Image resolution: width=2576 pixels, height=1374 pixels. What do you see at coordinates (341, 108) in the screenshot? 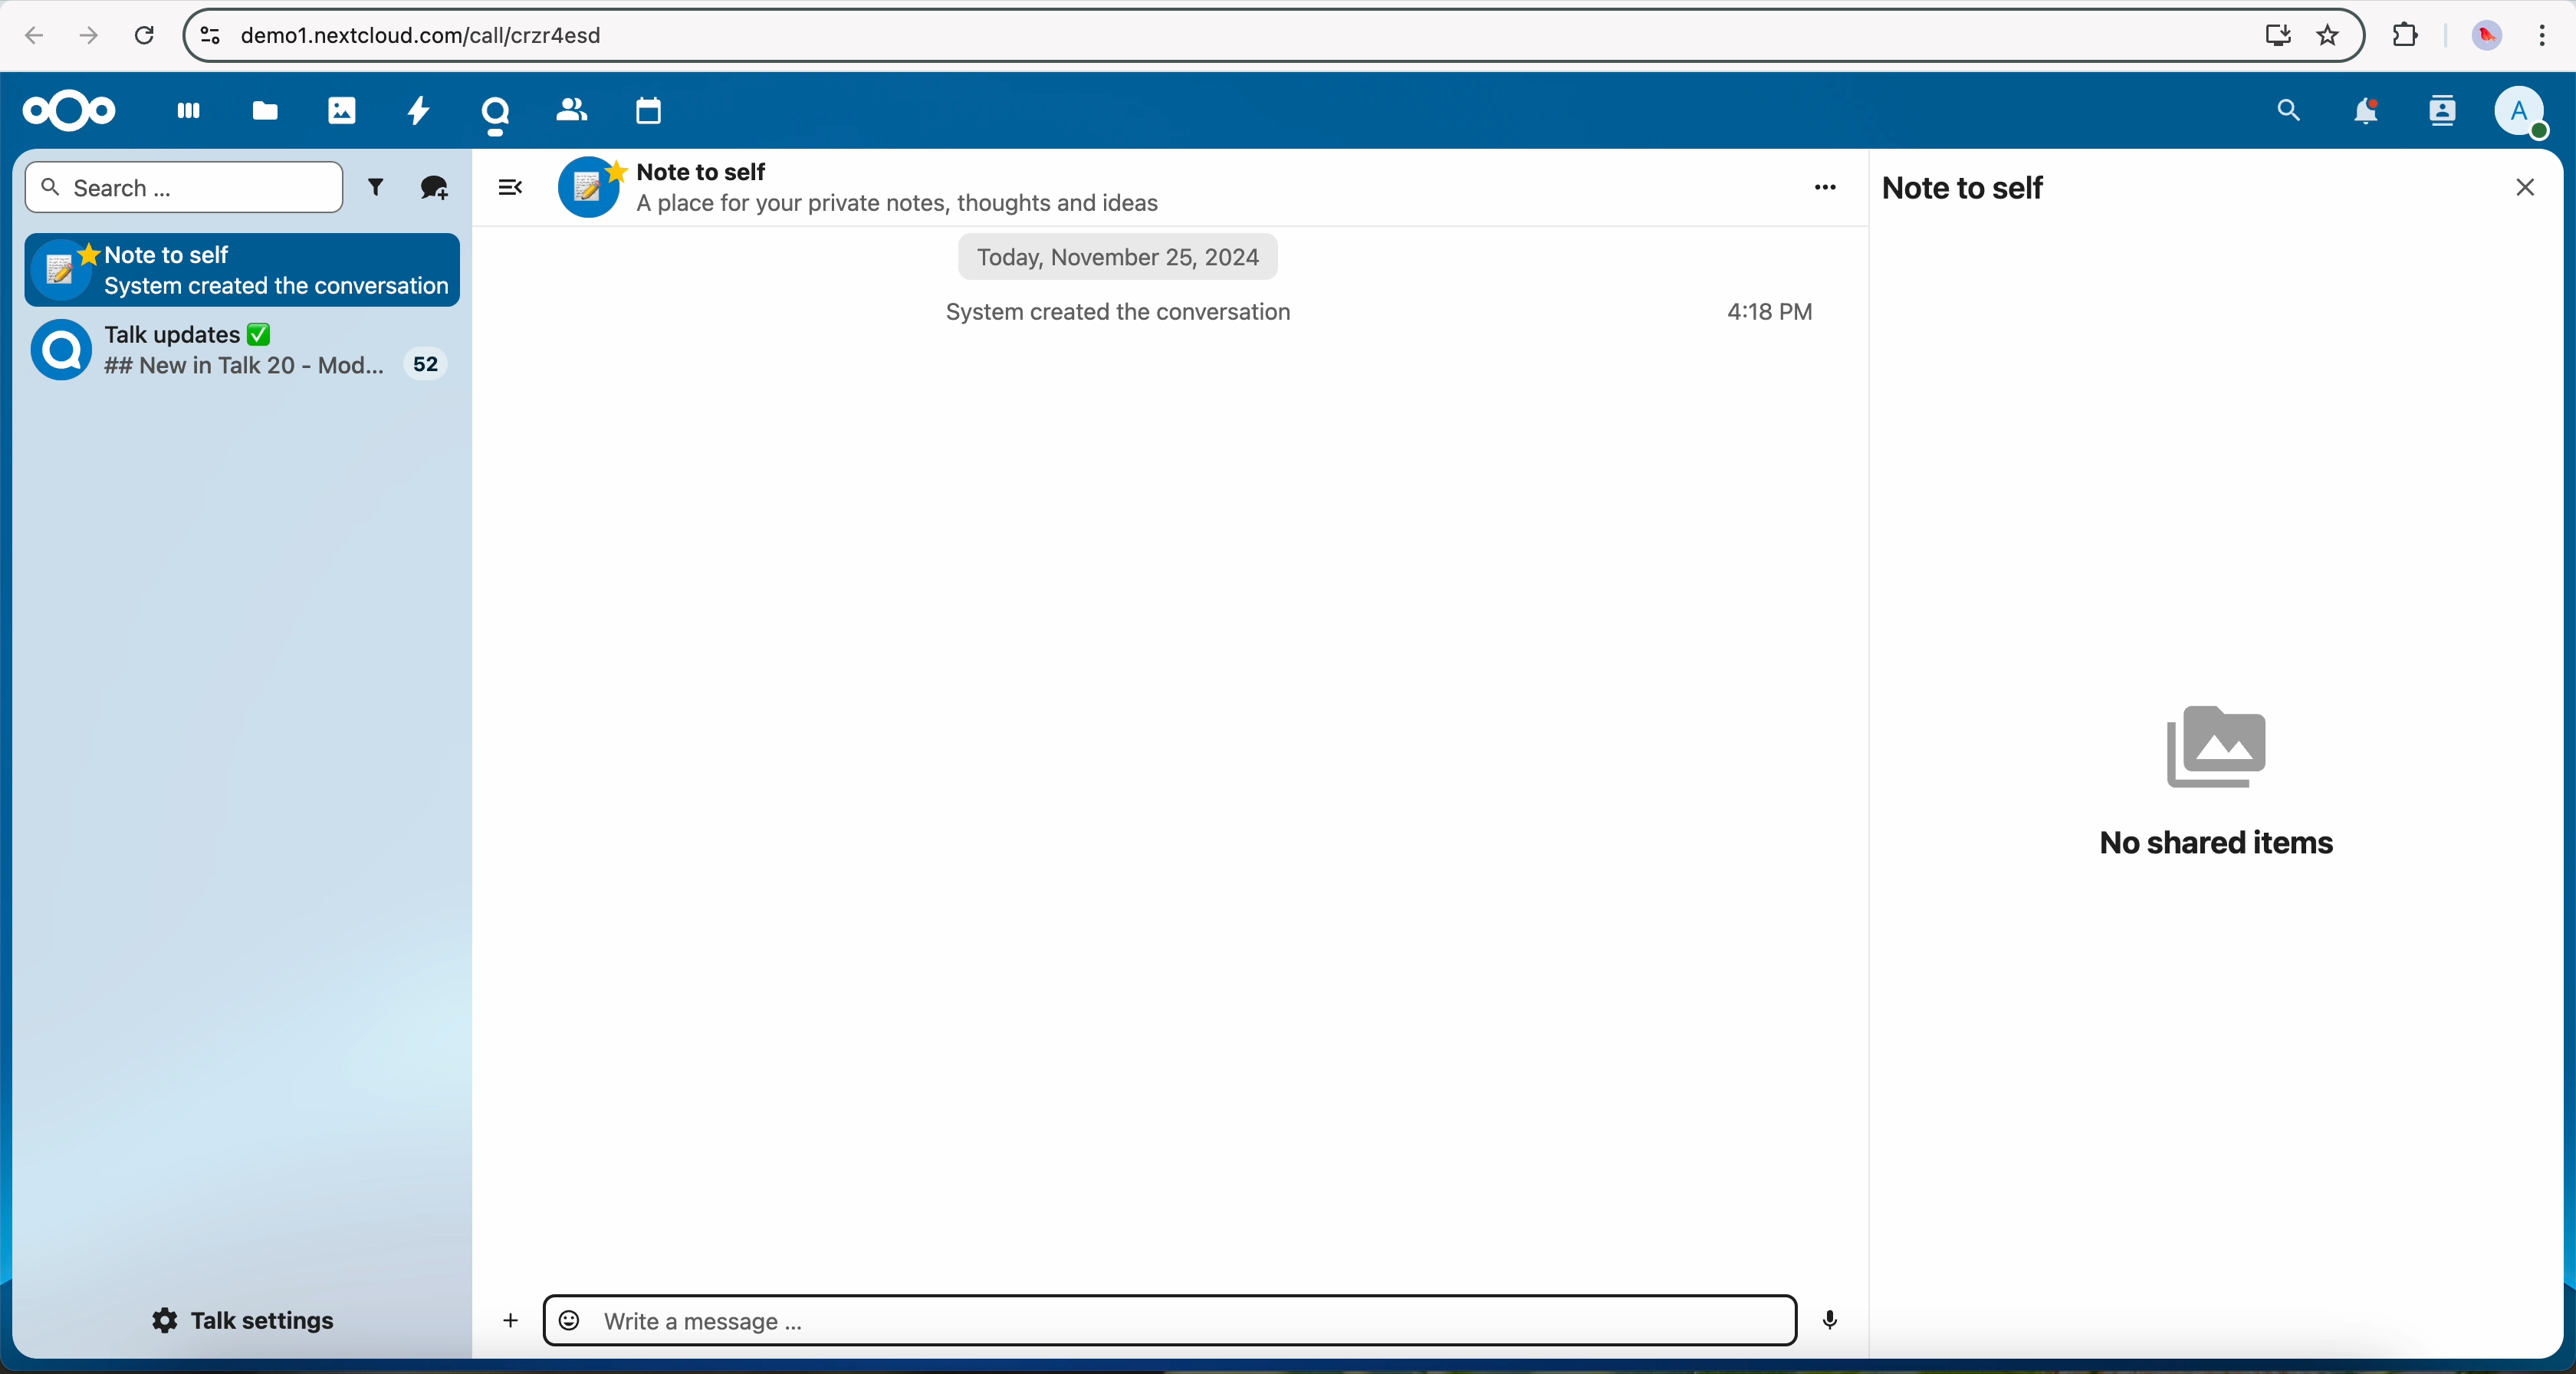
I see `photos` at bounding box center [341, 108].